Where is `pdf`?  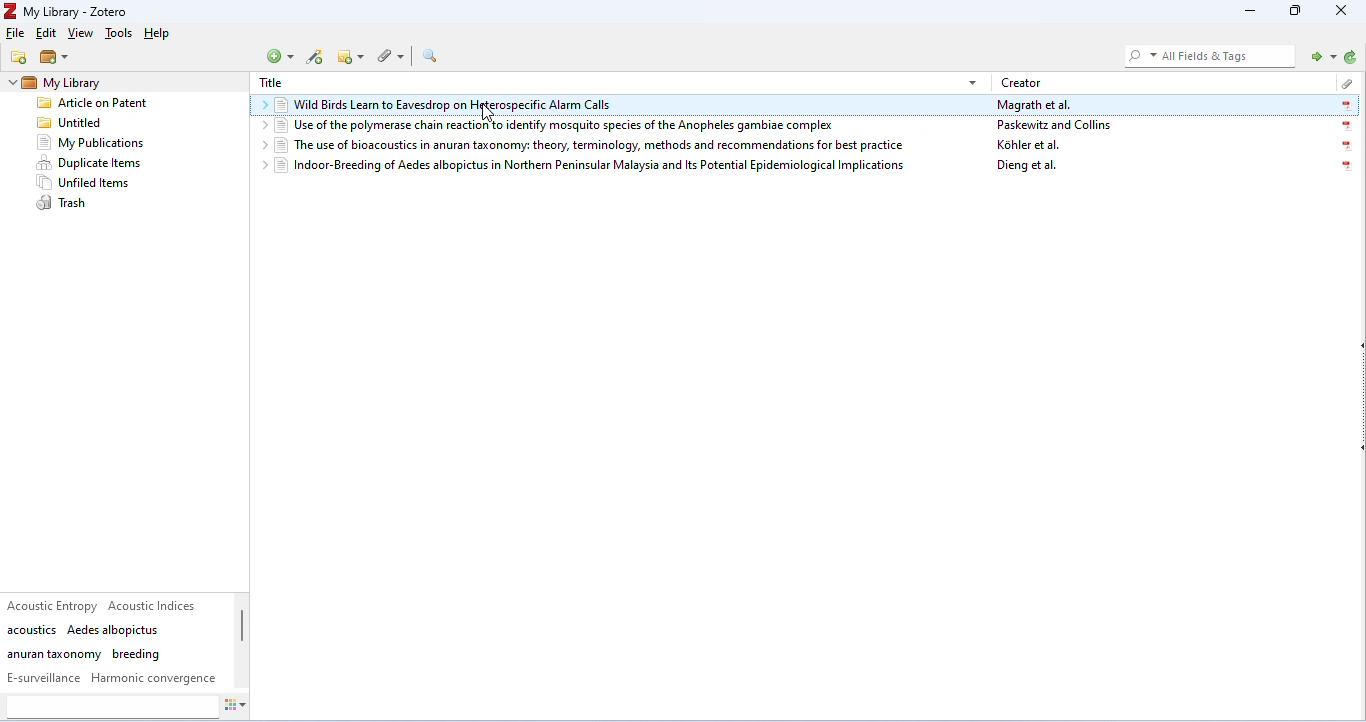 pdf is located at coordinates (1345, 126).